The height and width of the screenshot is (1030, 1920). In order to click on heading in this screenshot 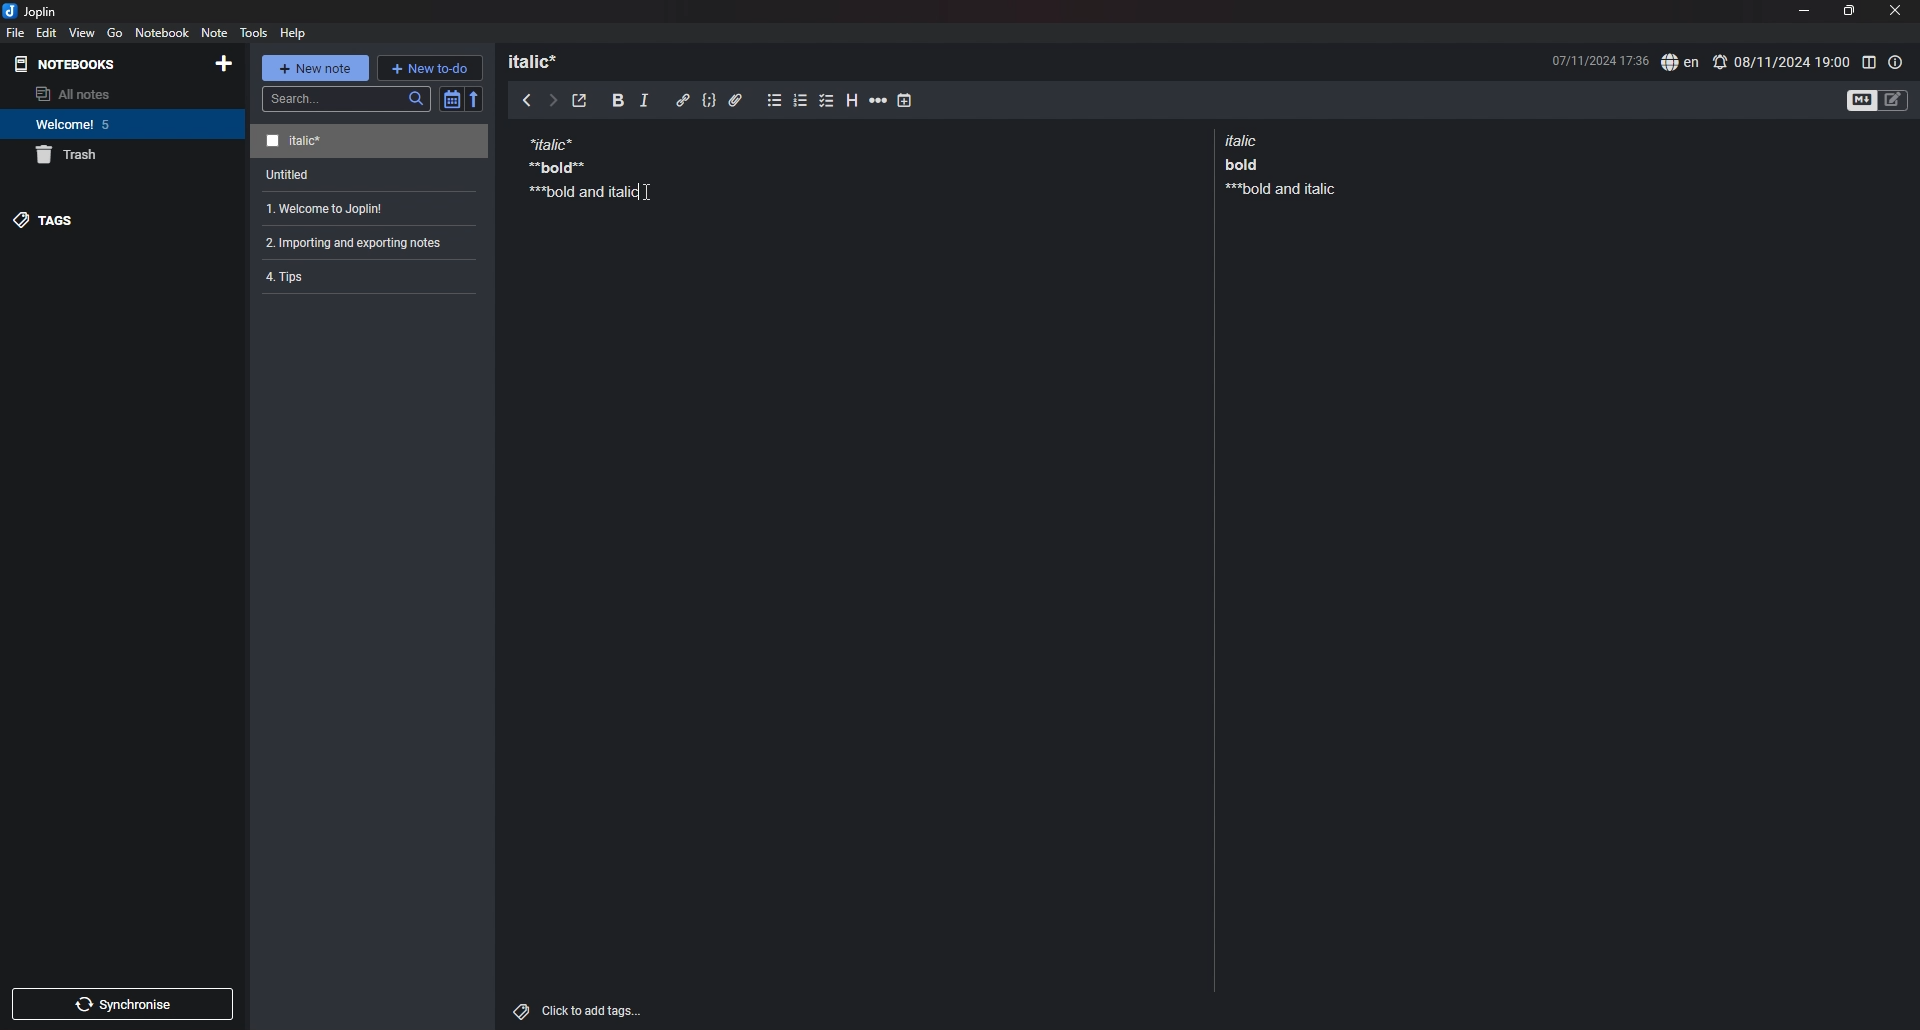, I will do `click(854, 101)`.